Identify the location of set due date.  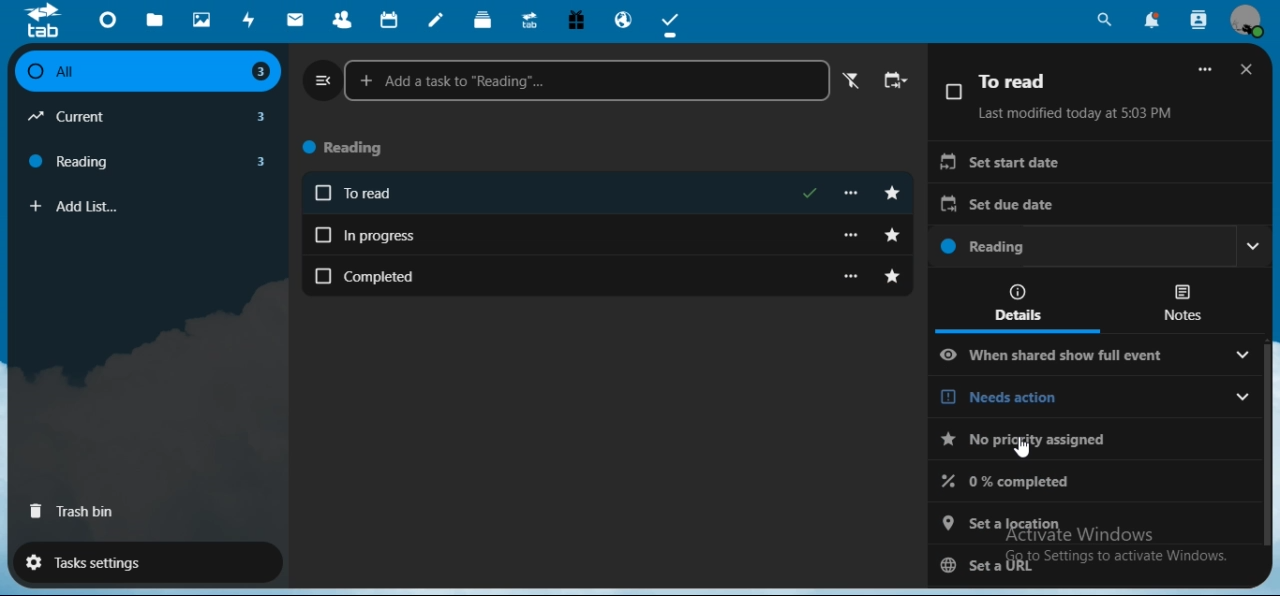
(1096, 206).